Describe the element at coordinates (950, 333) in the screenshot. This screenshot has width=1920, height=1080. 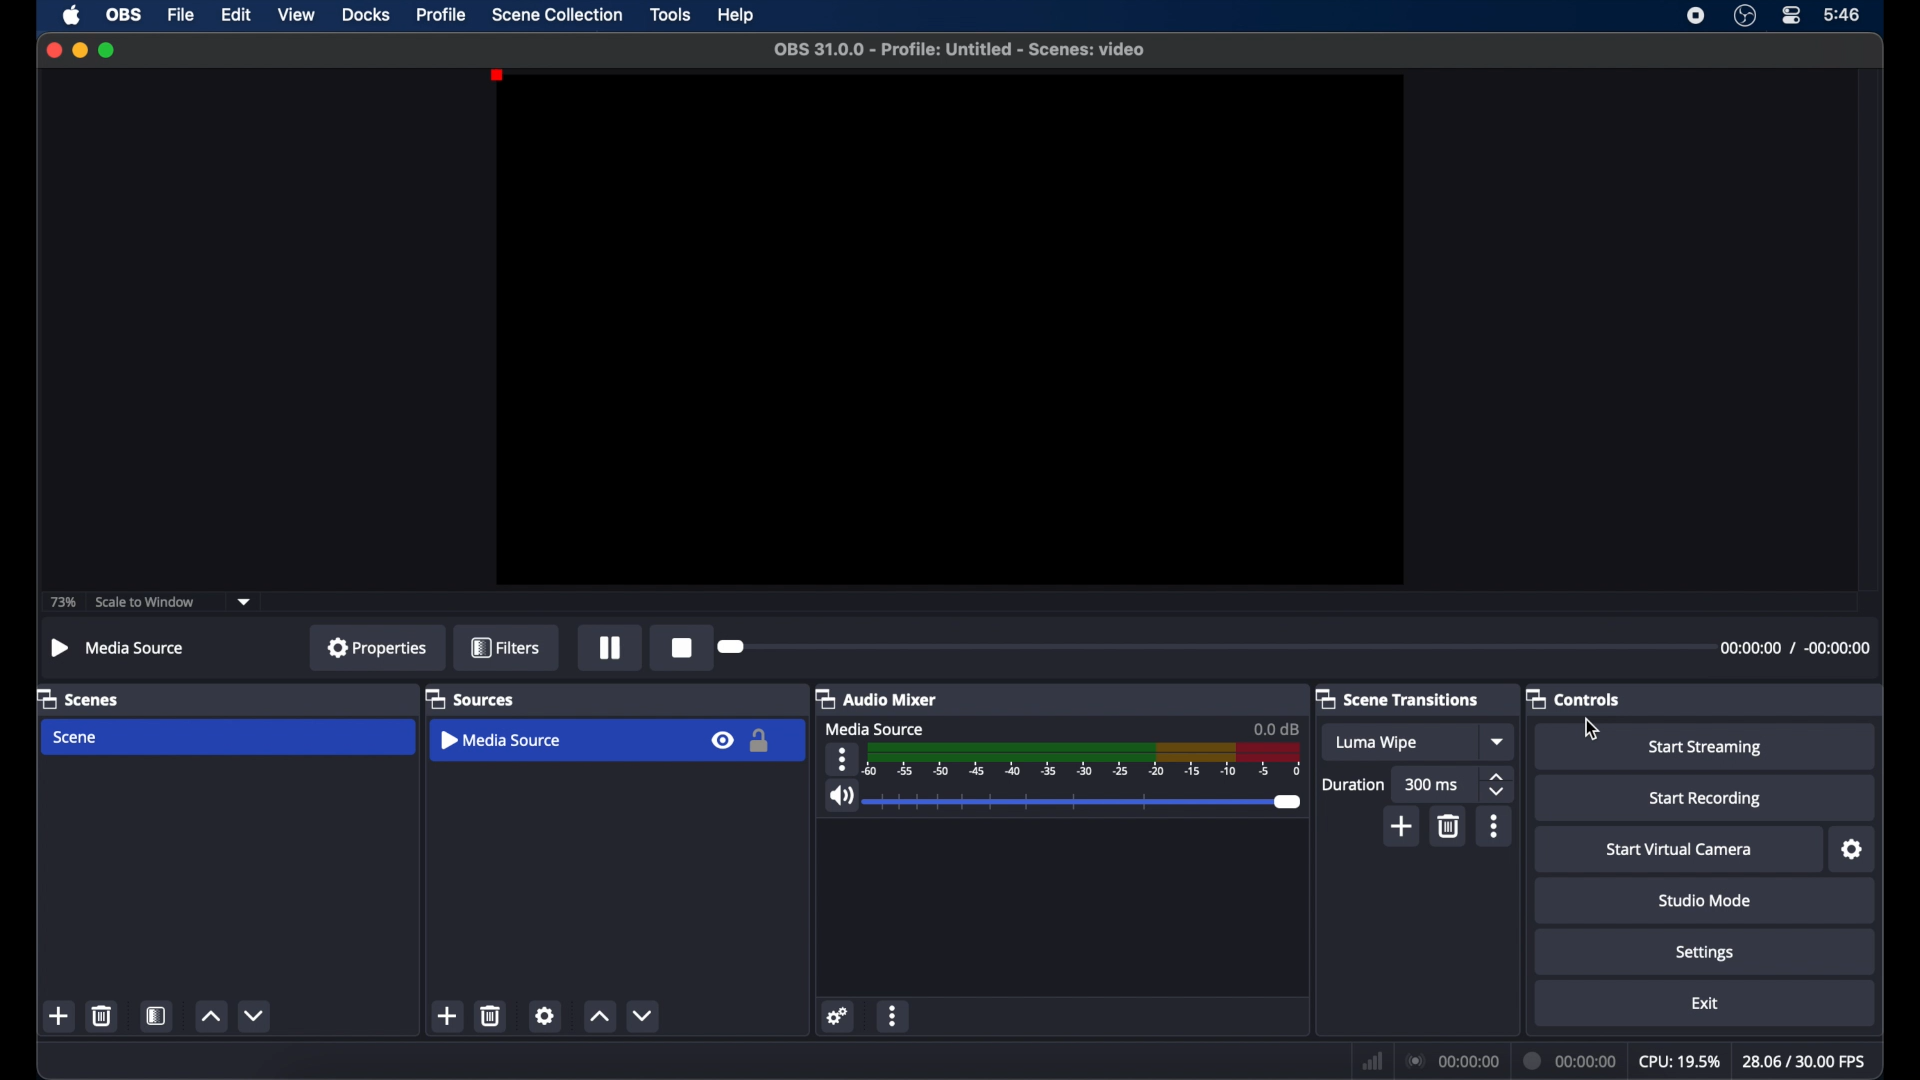
I see `preview` at that location.